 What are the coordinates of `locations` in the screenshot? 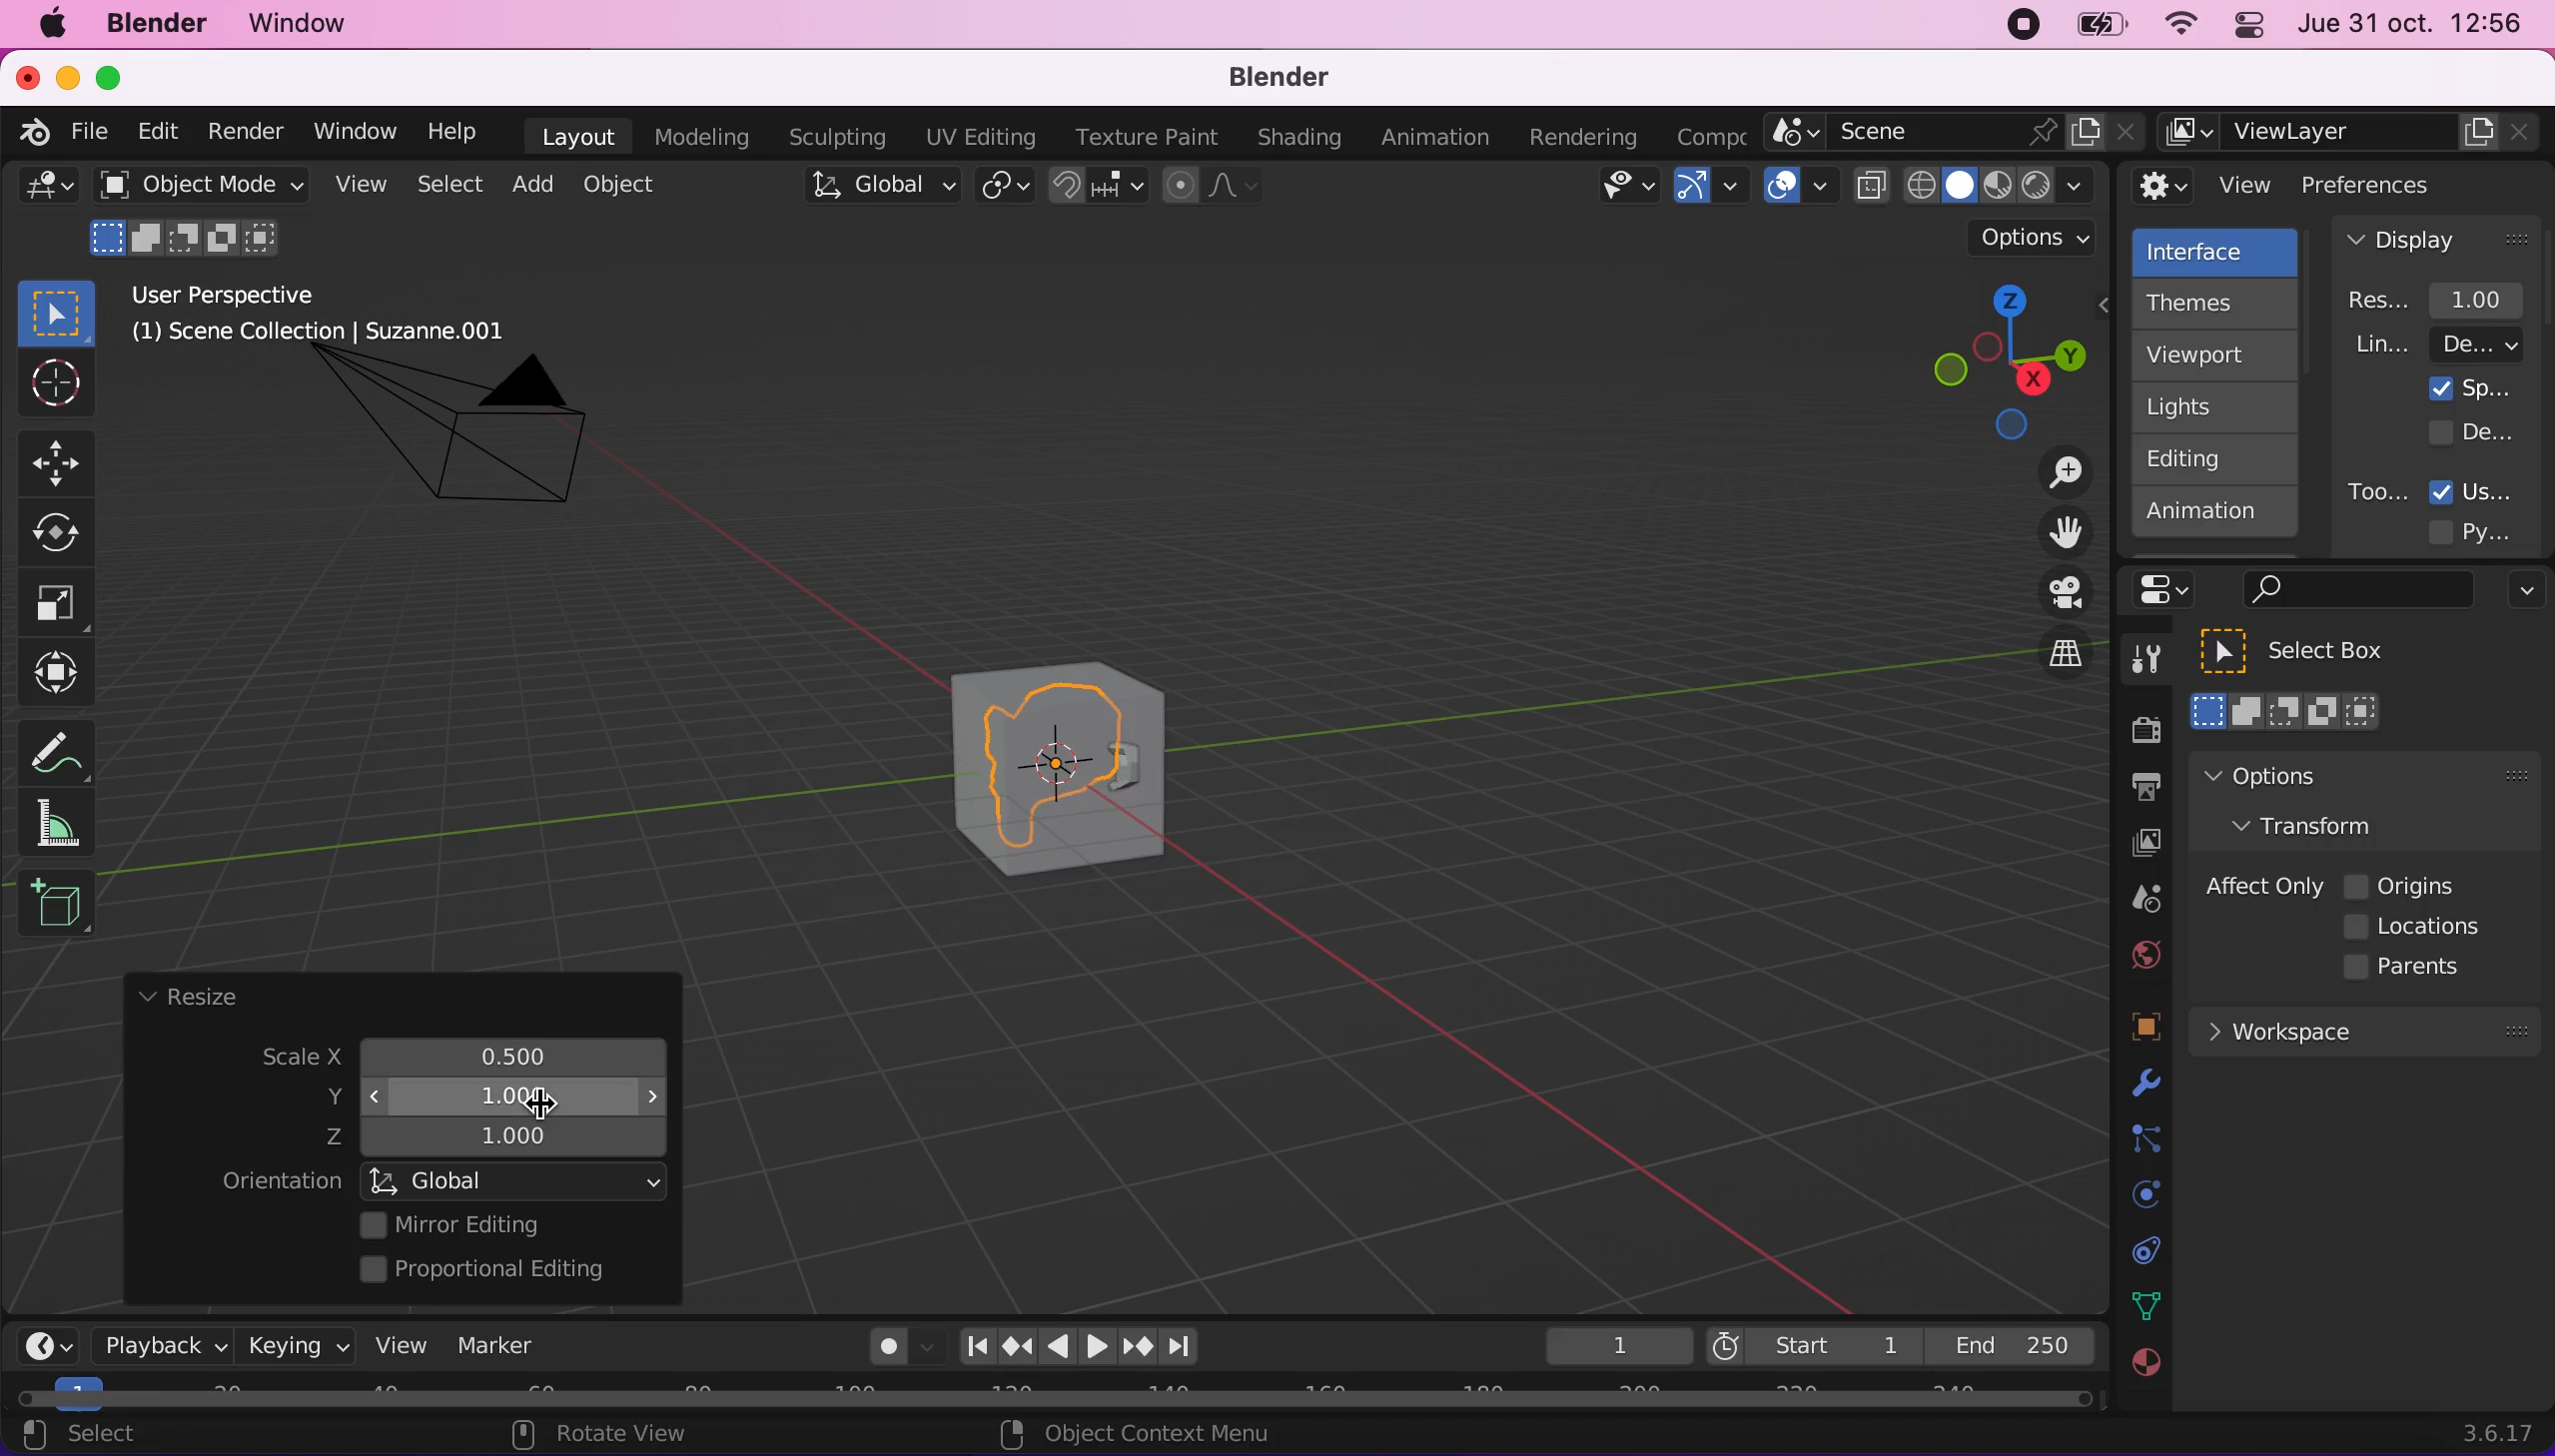 It's located at (2419, 927).